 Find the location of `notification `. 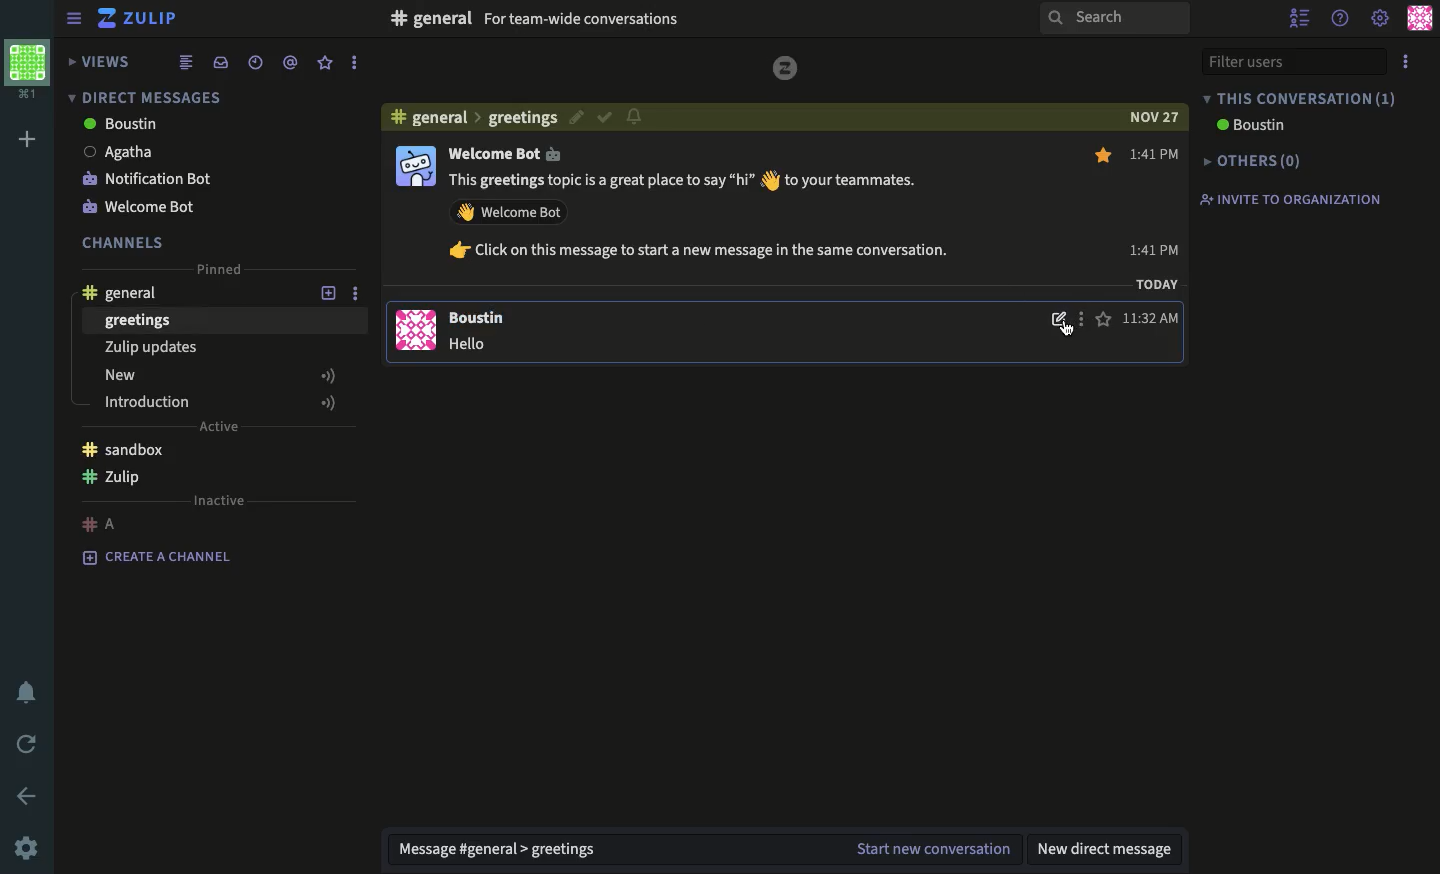

notification  is located at coordinates (636, 118).